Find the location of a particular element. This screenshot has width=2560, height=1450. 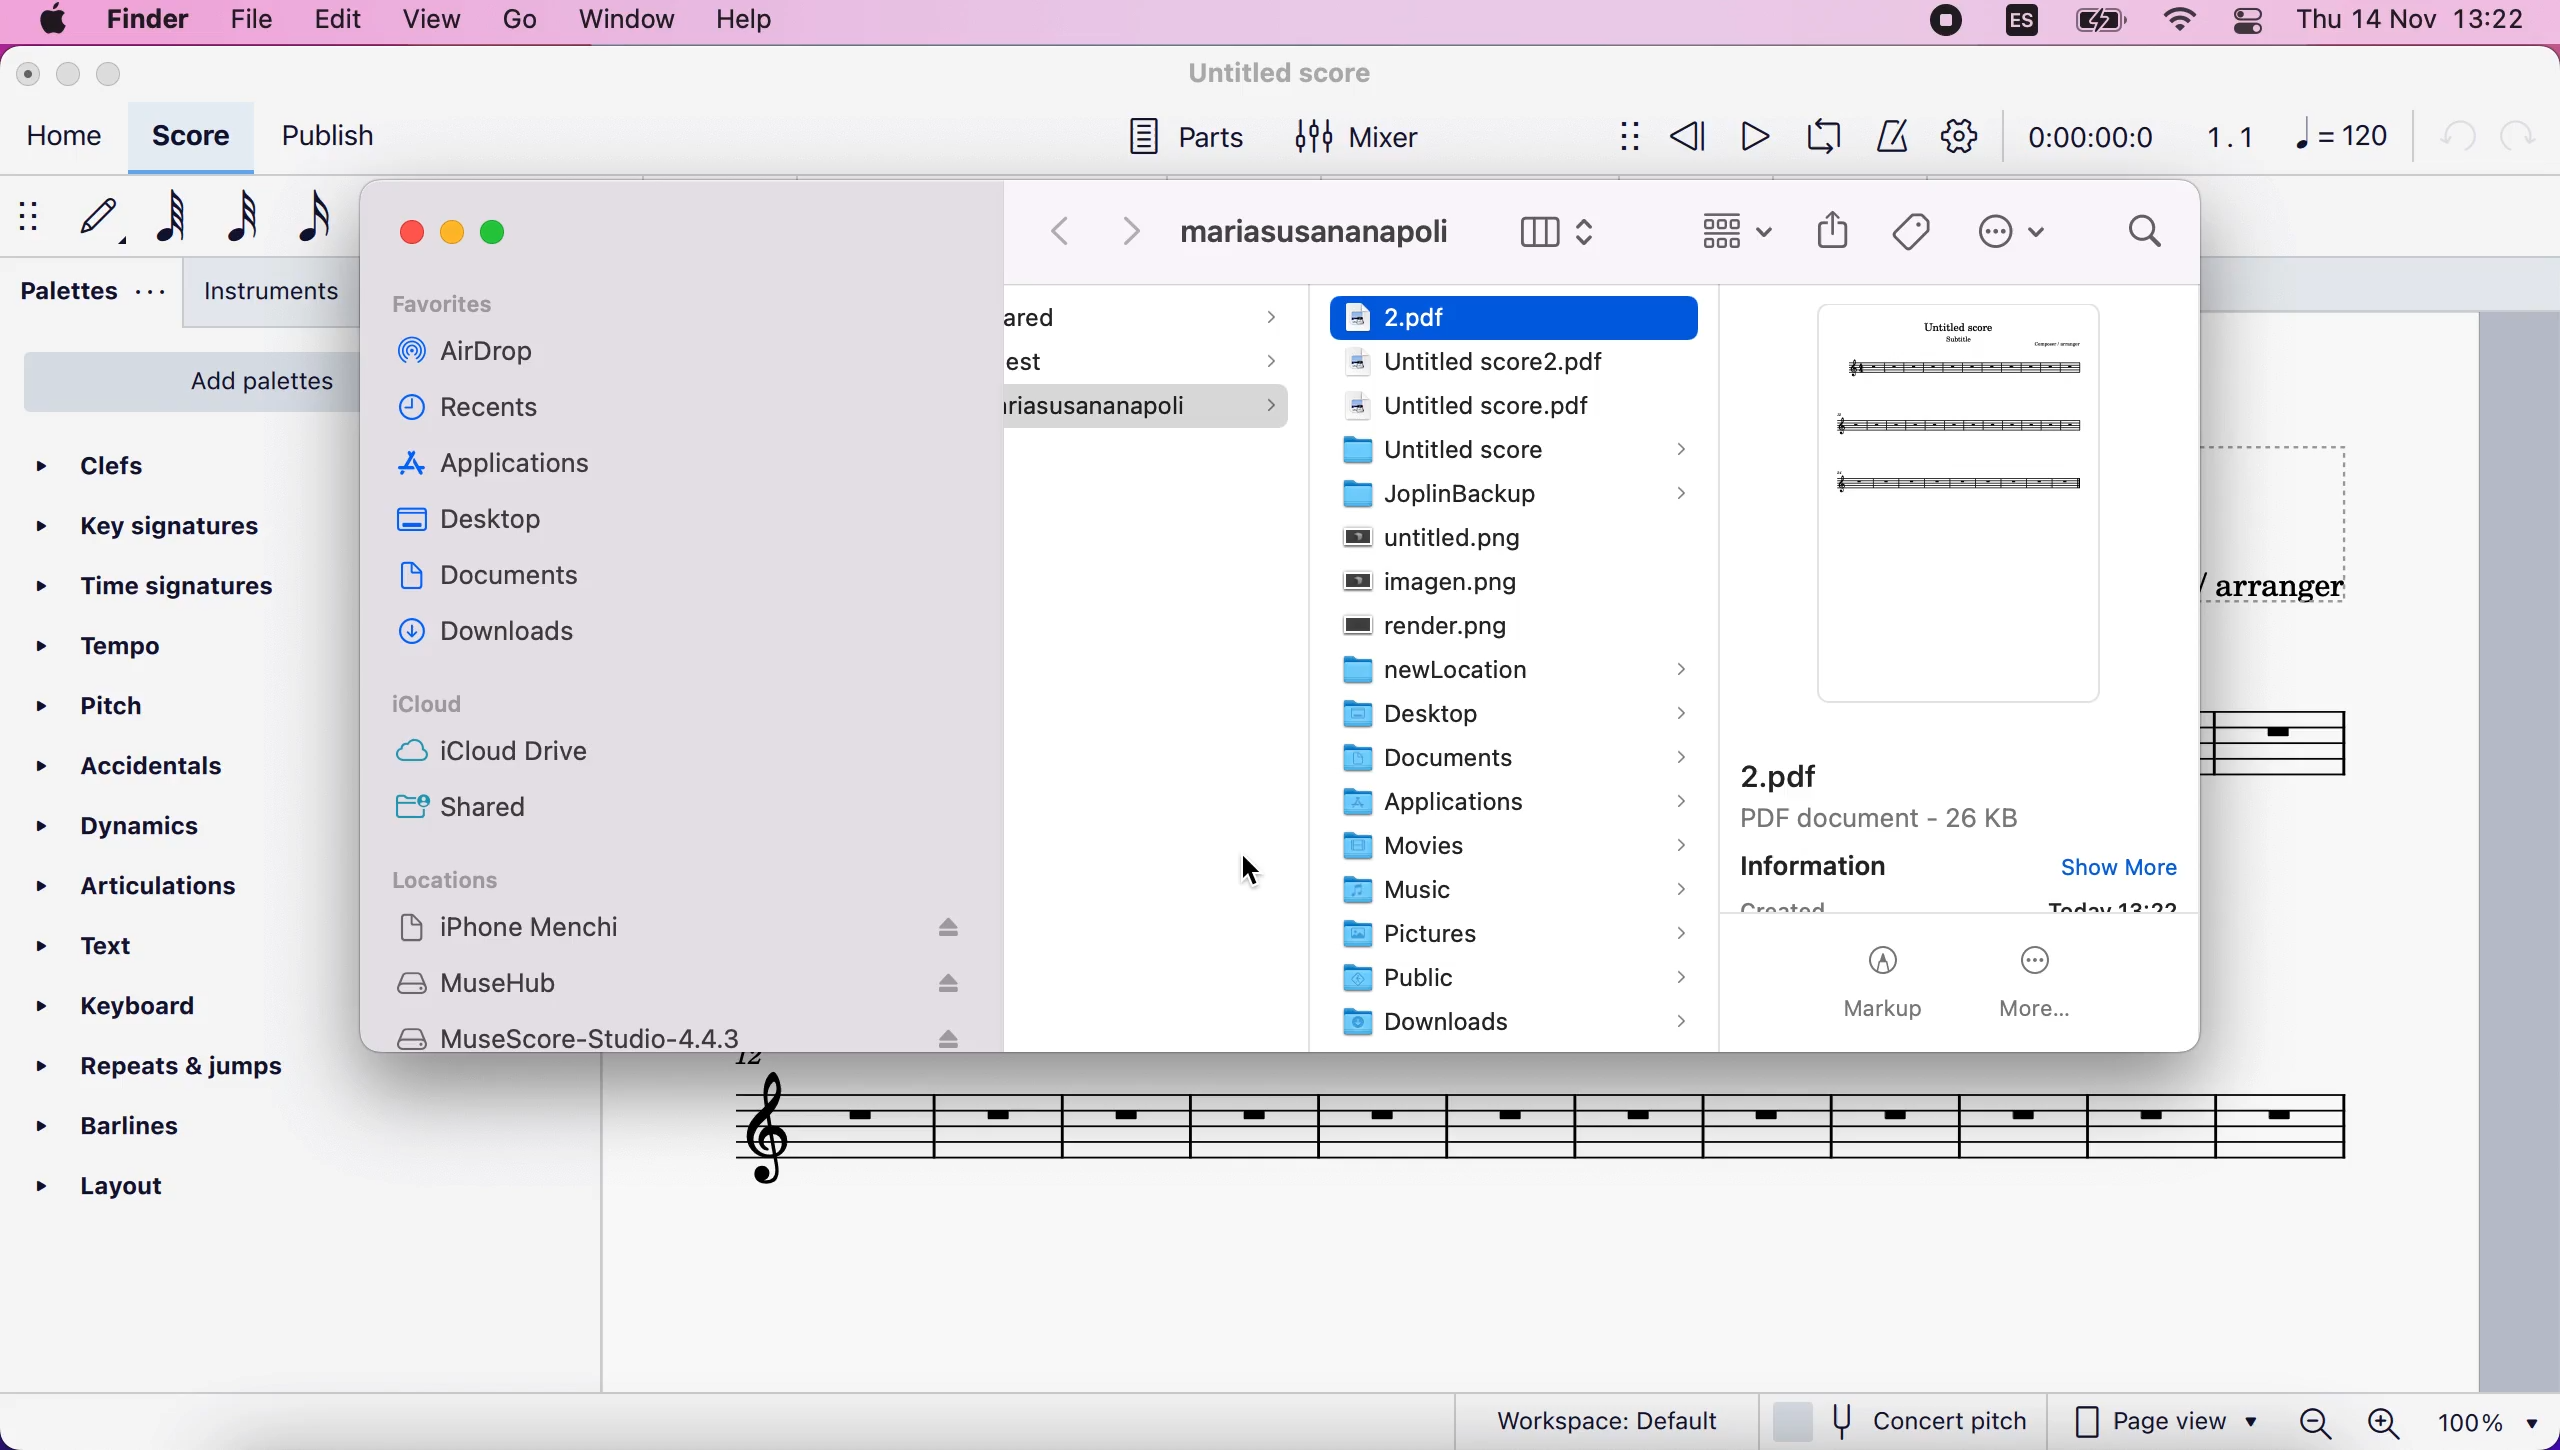

close is located at coordinates (32, 75).